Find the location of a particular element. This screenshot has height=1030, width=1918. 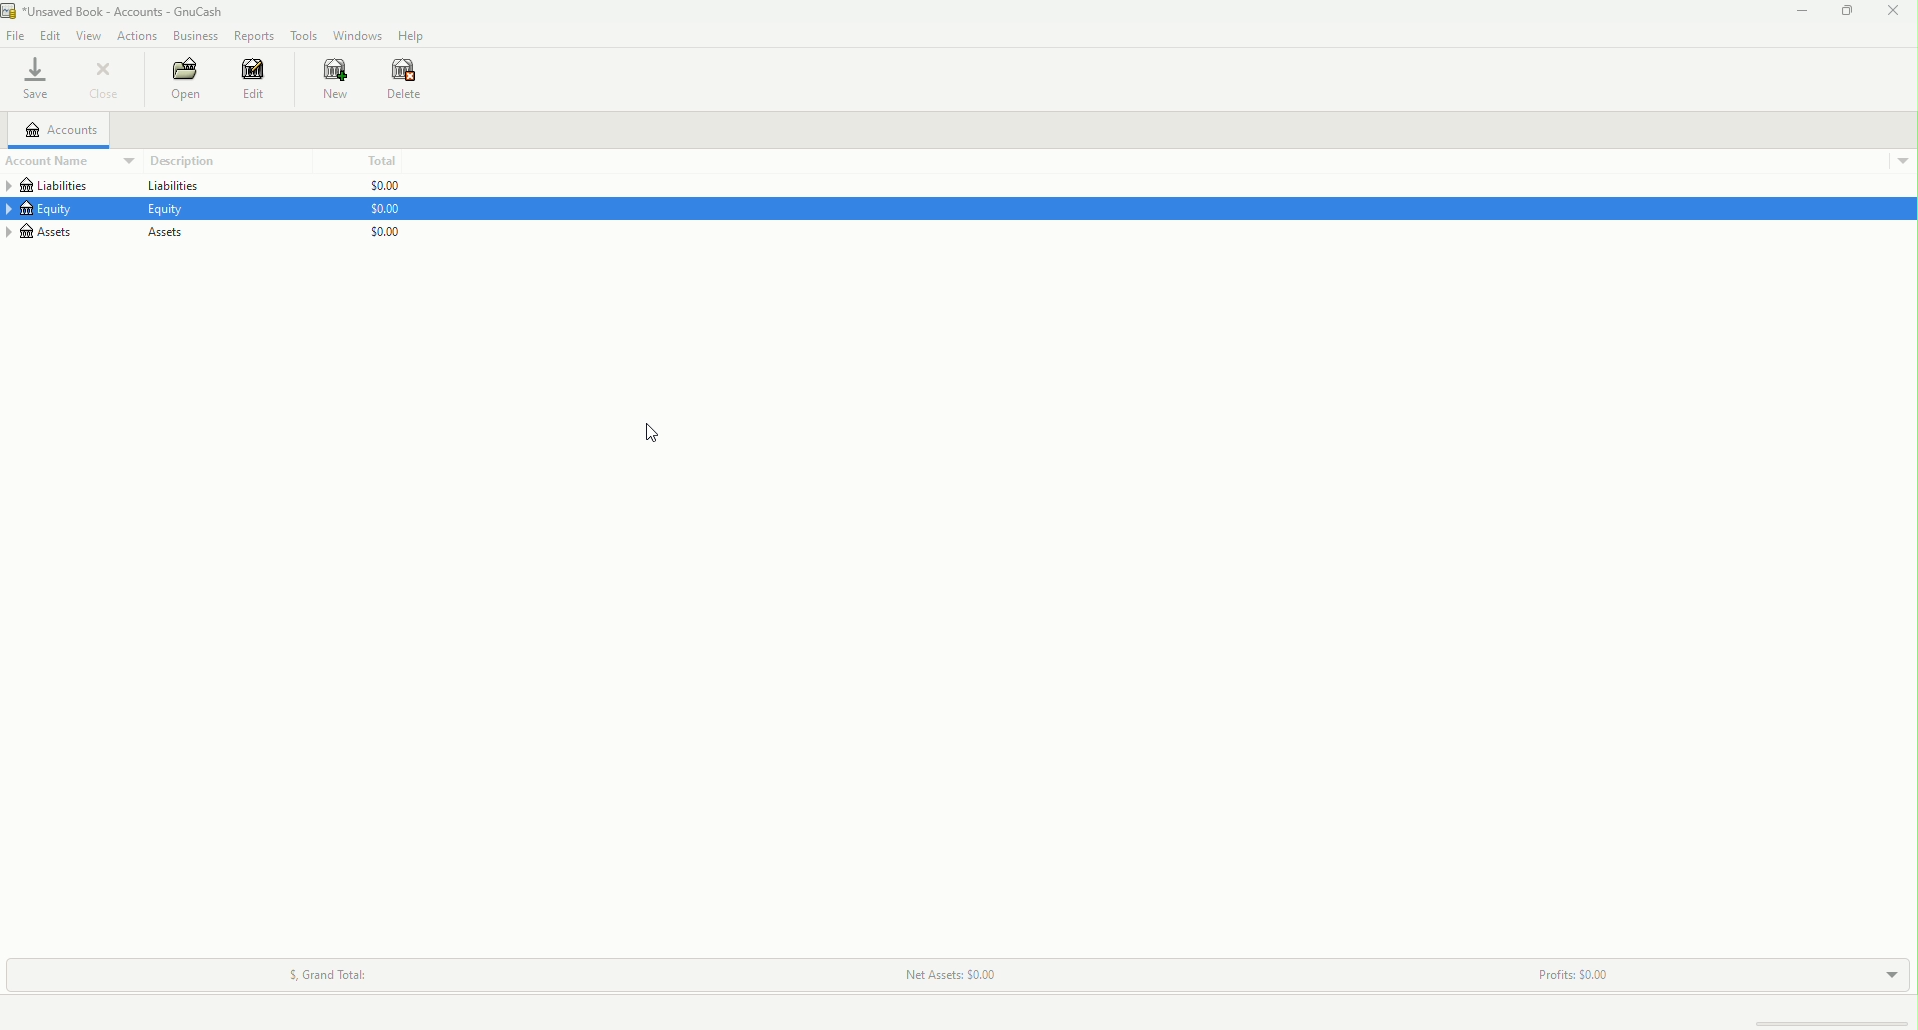

File is located at coordinates (15, 36).